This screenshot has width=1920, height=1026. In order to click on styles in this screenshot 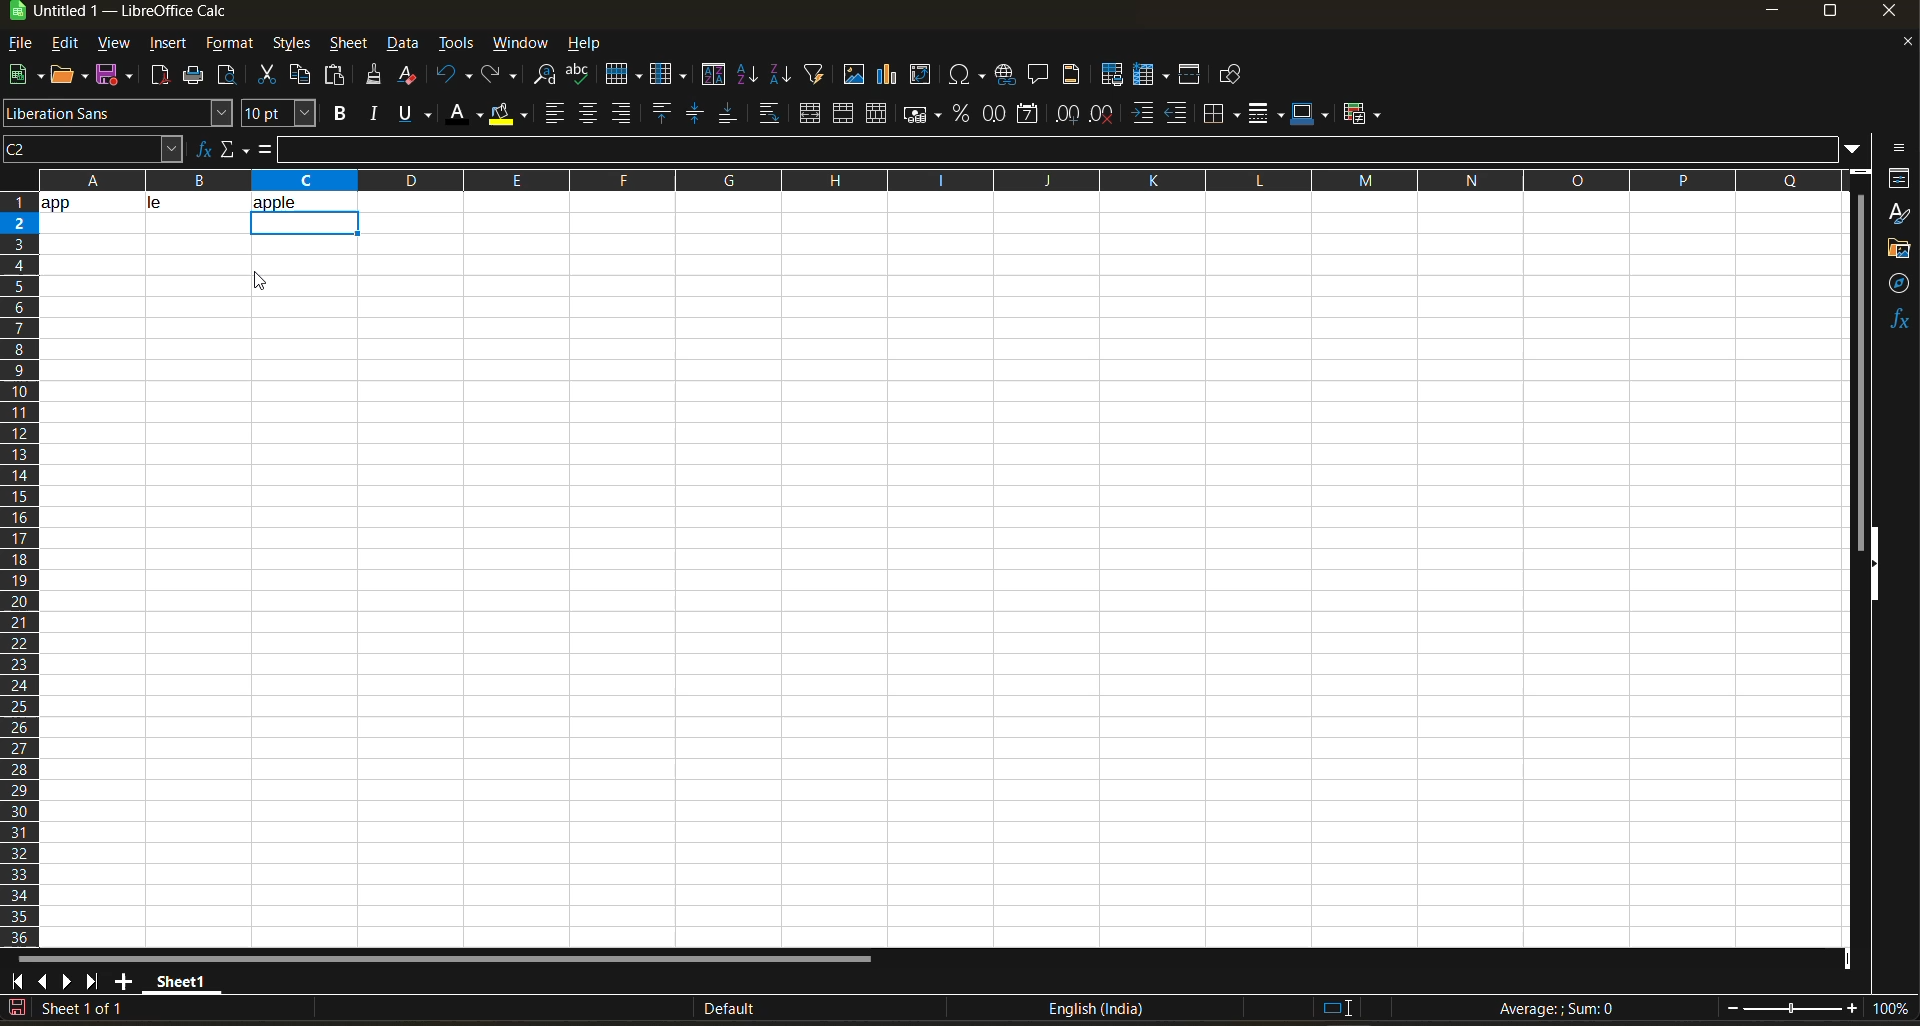, I will do `click(1898, 215)`.